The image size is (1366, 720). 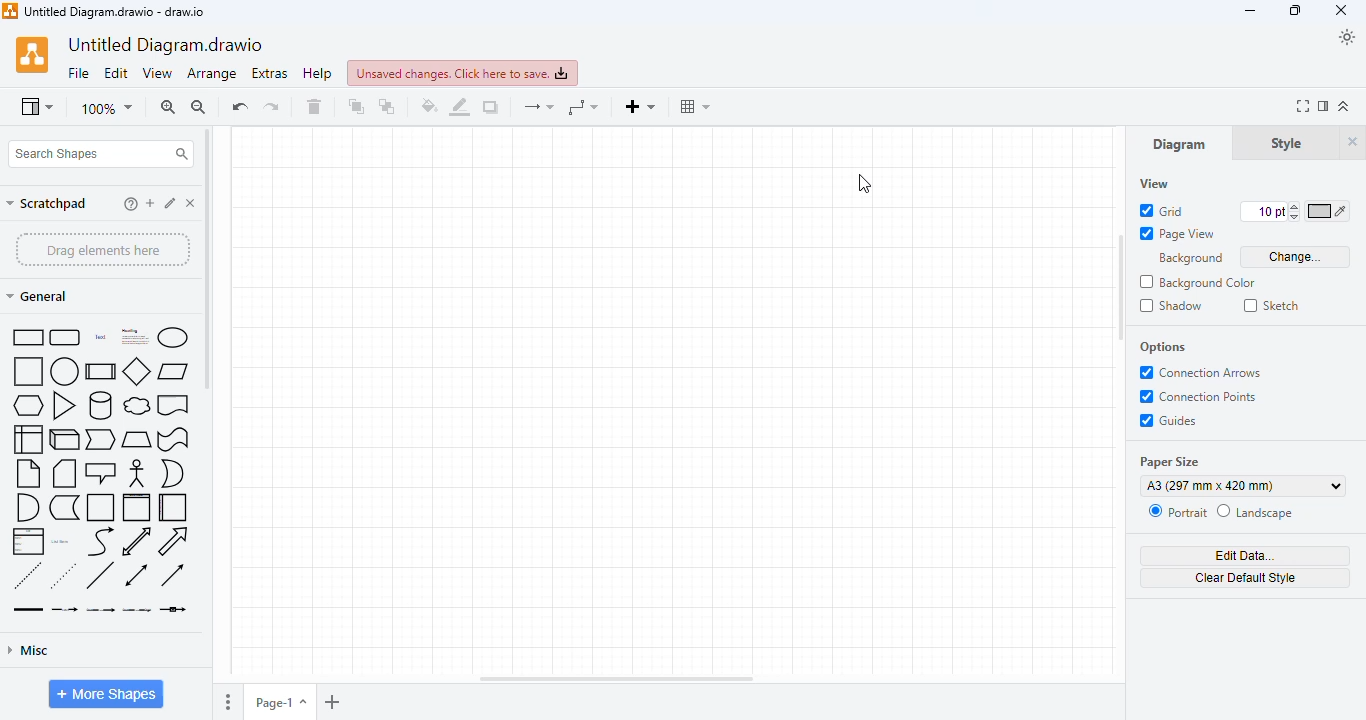 What do you see at coordinates (137, 508) in the screenshot?
I see `vertical container` at bounding box center [137, 508].